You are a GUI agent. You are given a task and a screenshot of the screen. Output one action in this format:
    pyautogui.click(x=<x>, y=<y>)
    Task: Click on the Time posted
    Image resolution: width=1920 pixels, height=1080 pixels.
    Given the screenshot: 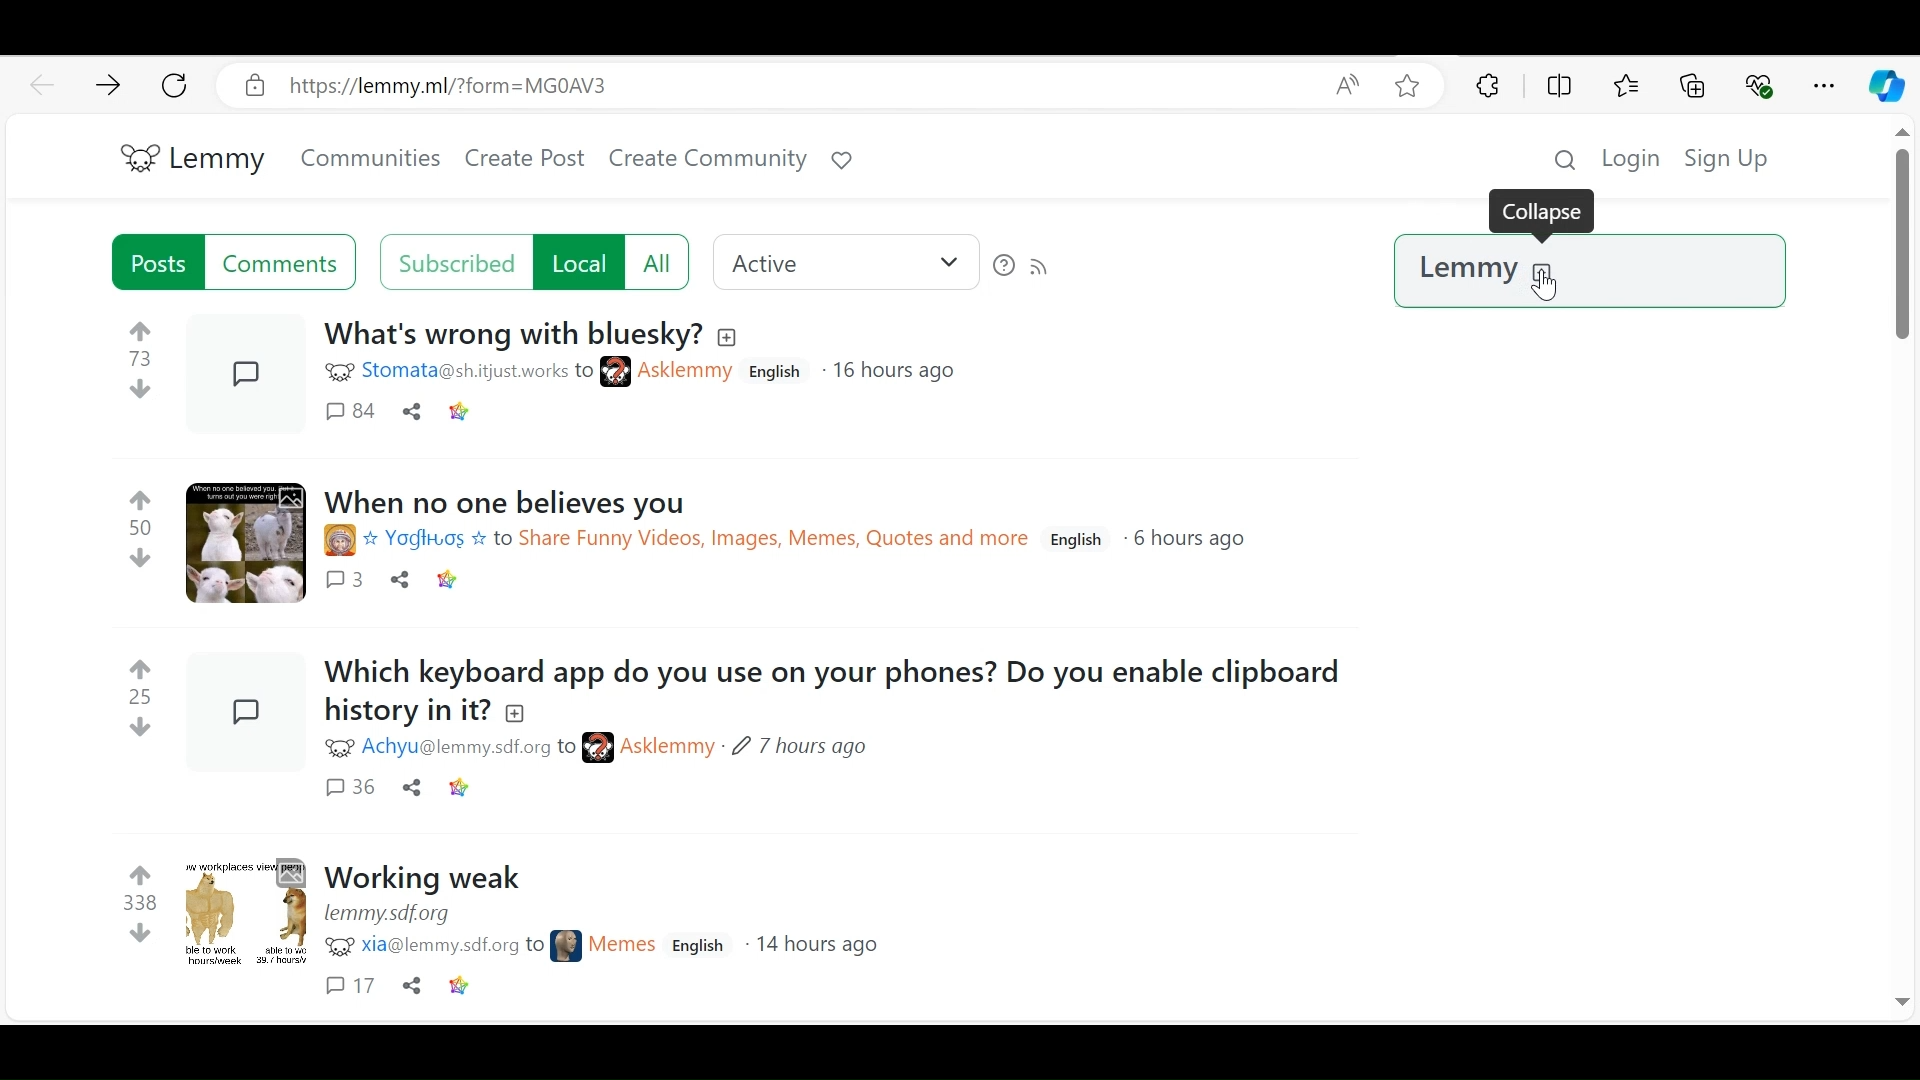 What is the action you would take?
    pyautogui.click(x=821, y=947)
    